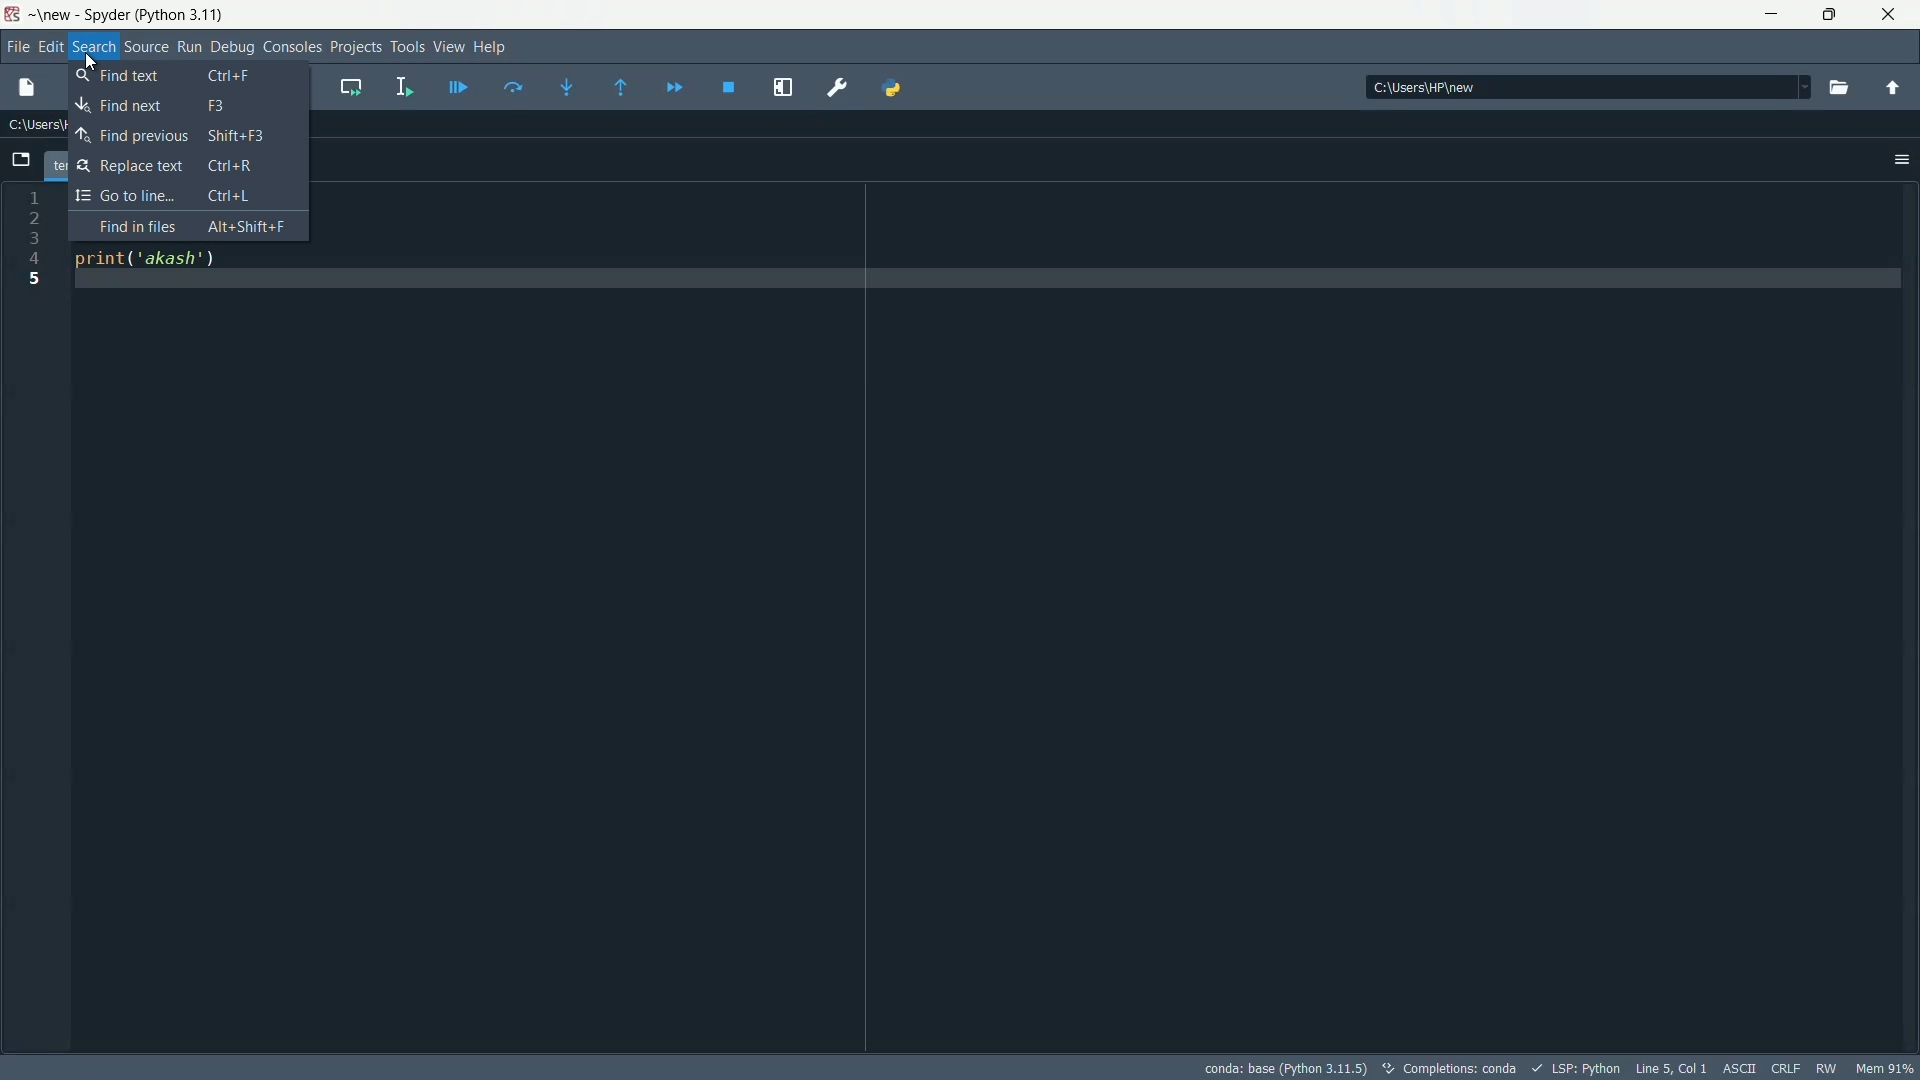 The image size is (1920, 1080). Describe the element at coordinates (187, 226) in the screenshot. I see `Find in Files` at that location.